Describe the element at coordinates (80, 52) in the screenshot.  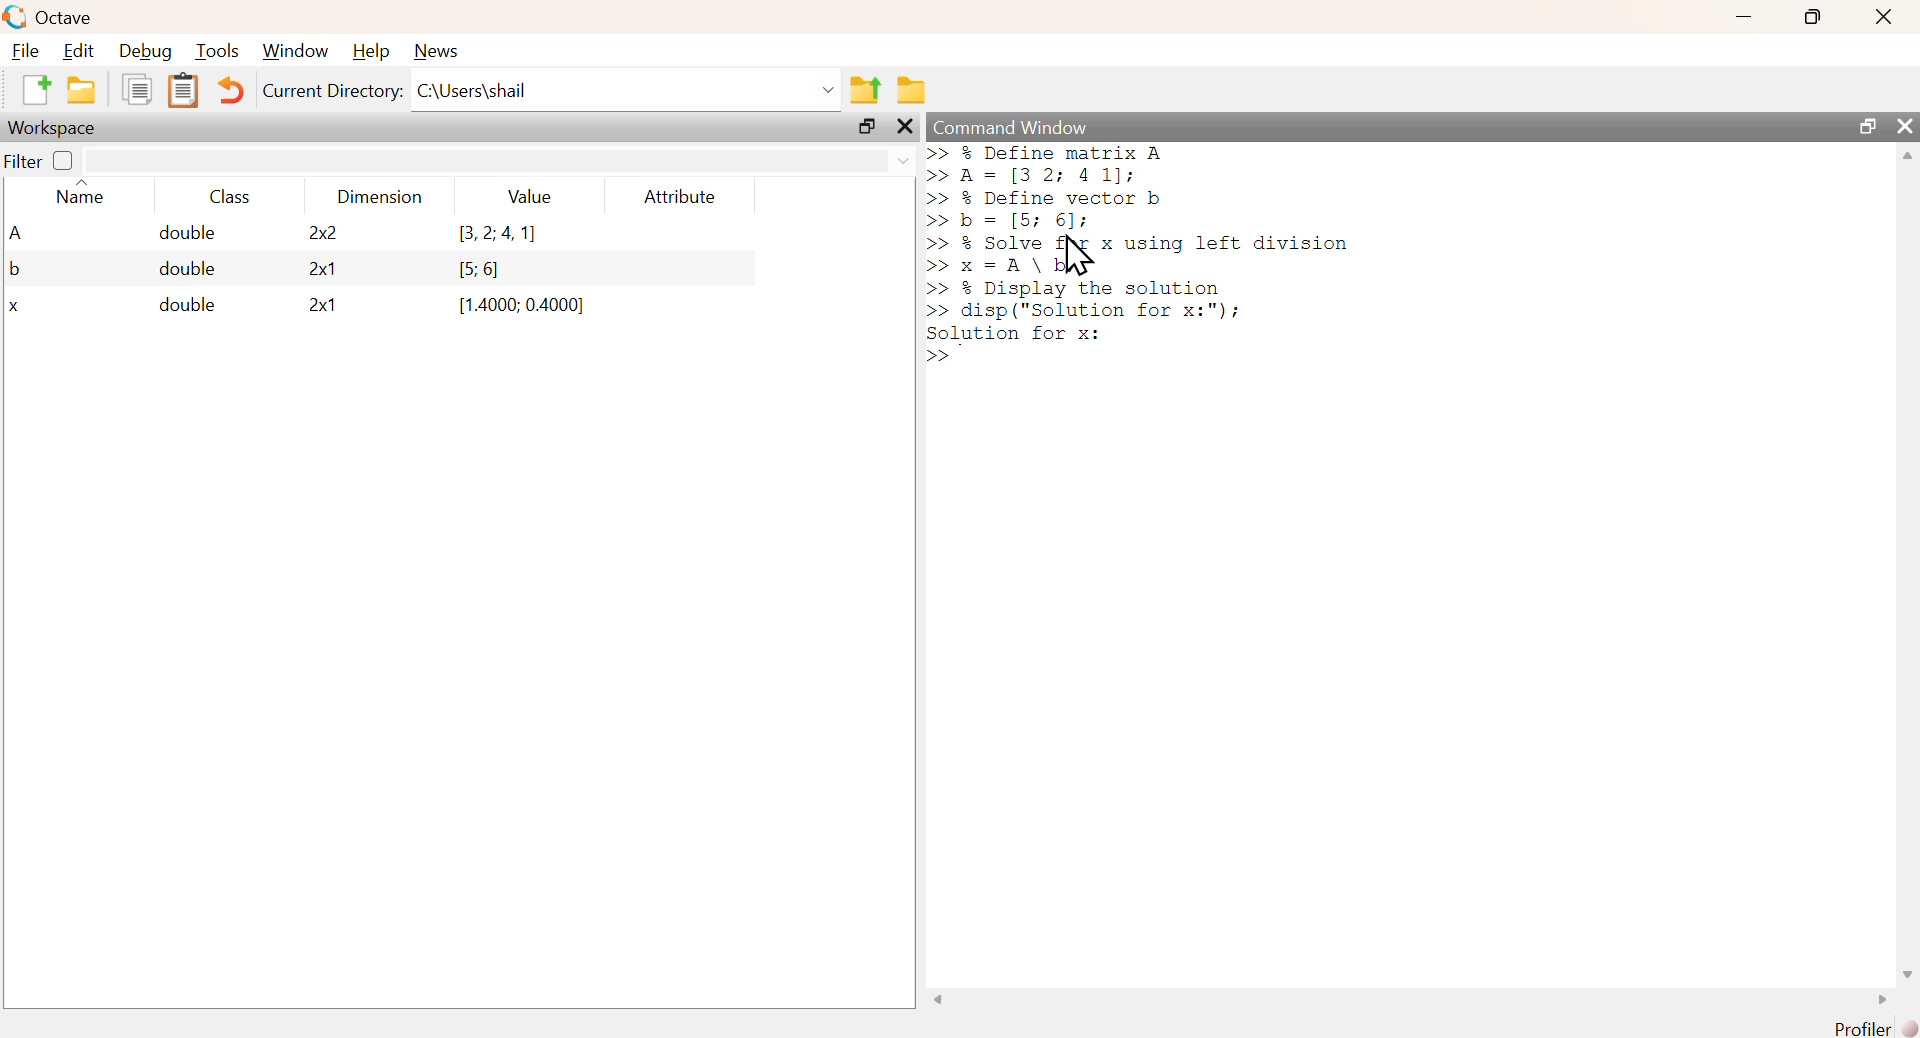
I see `edit` at that location.